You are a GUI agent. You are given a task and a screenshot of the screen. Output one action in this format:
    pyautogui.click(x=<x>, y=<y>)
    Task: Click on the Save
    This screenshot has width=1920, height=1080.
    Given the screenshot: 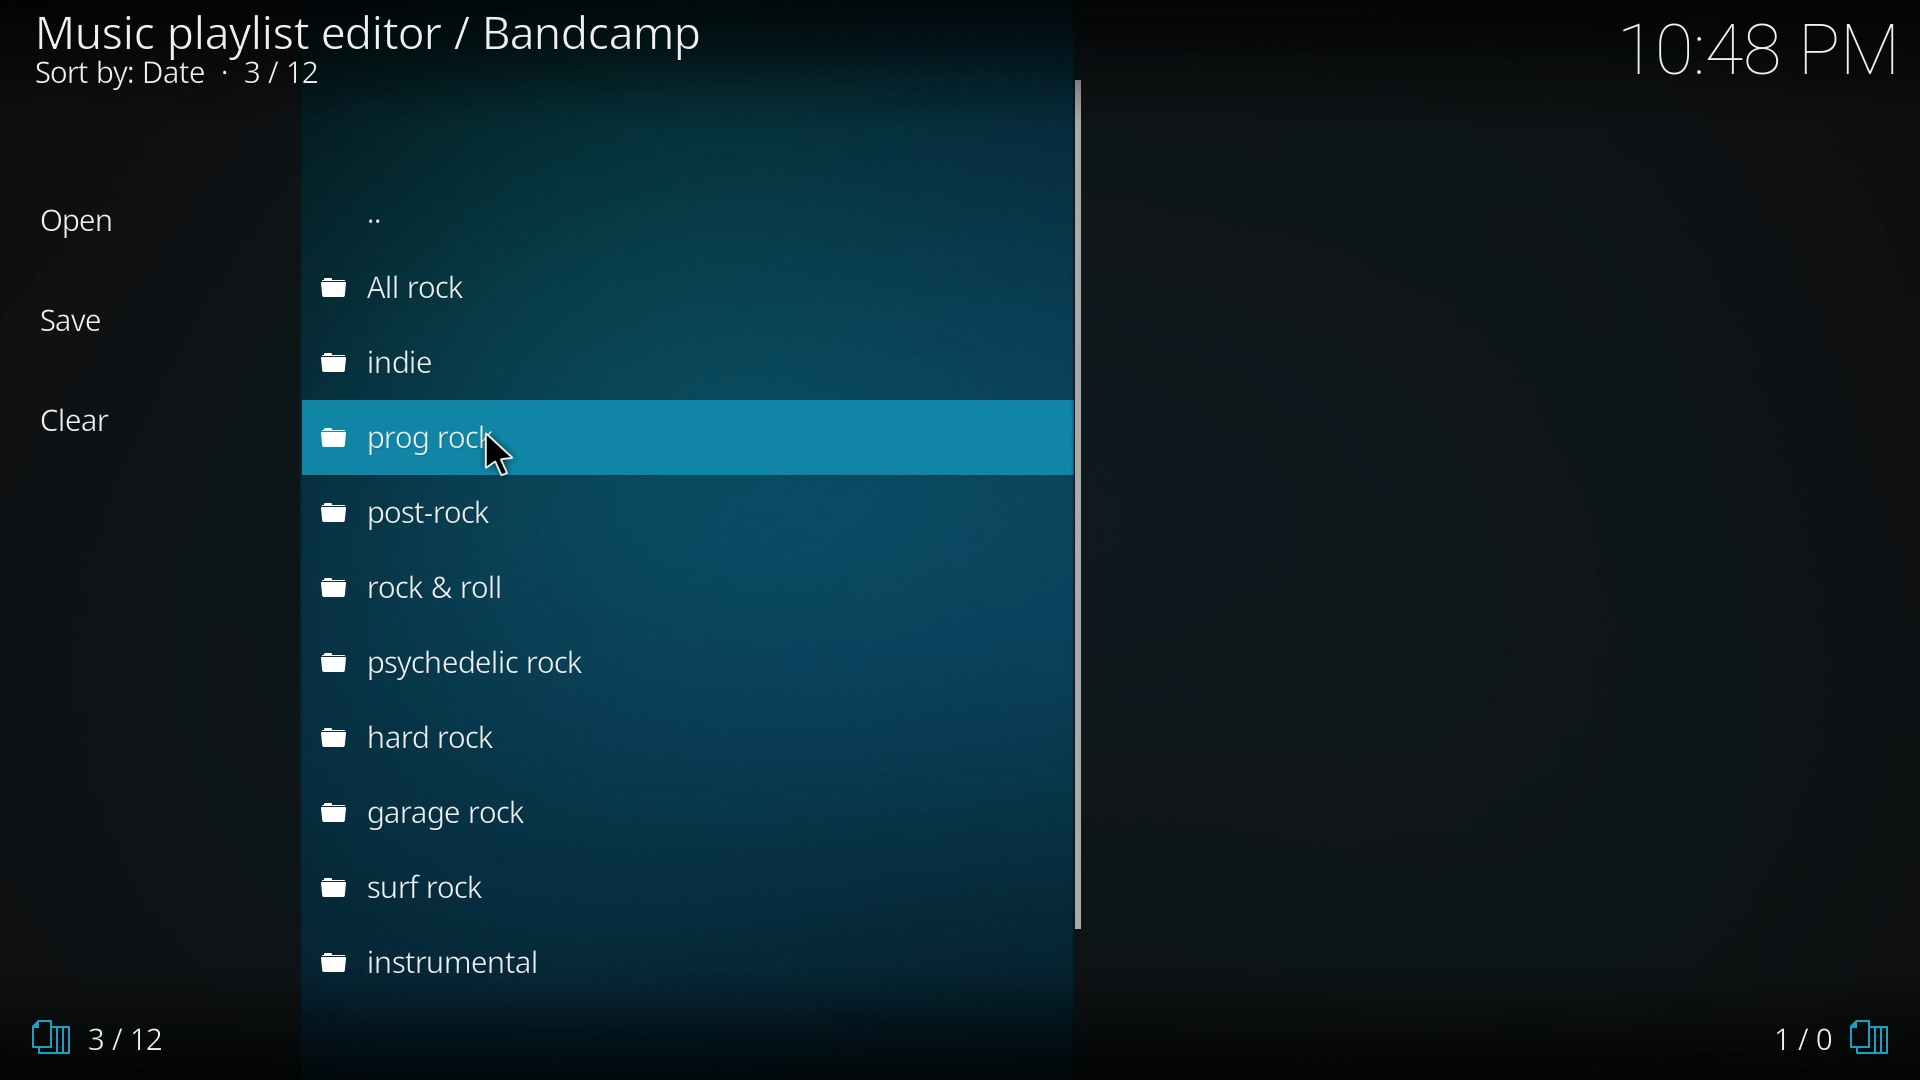 What is the action you would take?
    pyautogui.click(x=93, y=320)
    